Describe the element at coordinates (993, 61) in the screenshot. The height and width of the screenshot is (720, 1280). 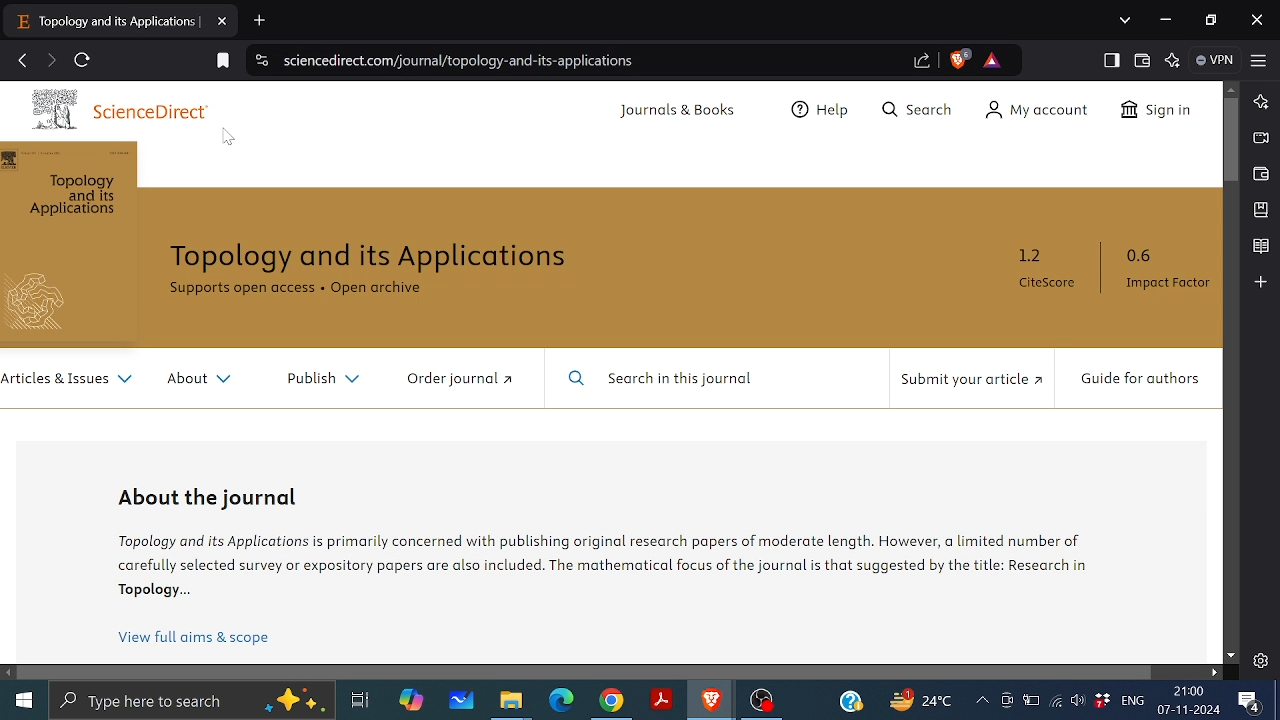
I see `Rewards` at that location.